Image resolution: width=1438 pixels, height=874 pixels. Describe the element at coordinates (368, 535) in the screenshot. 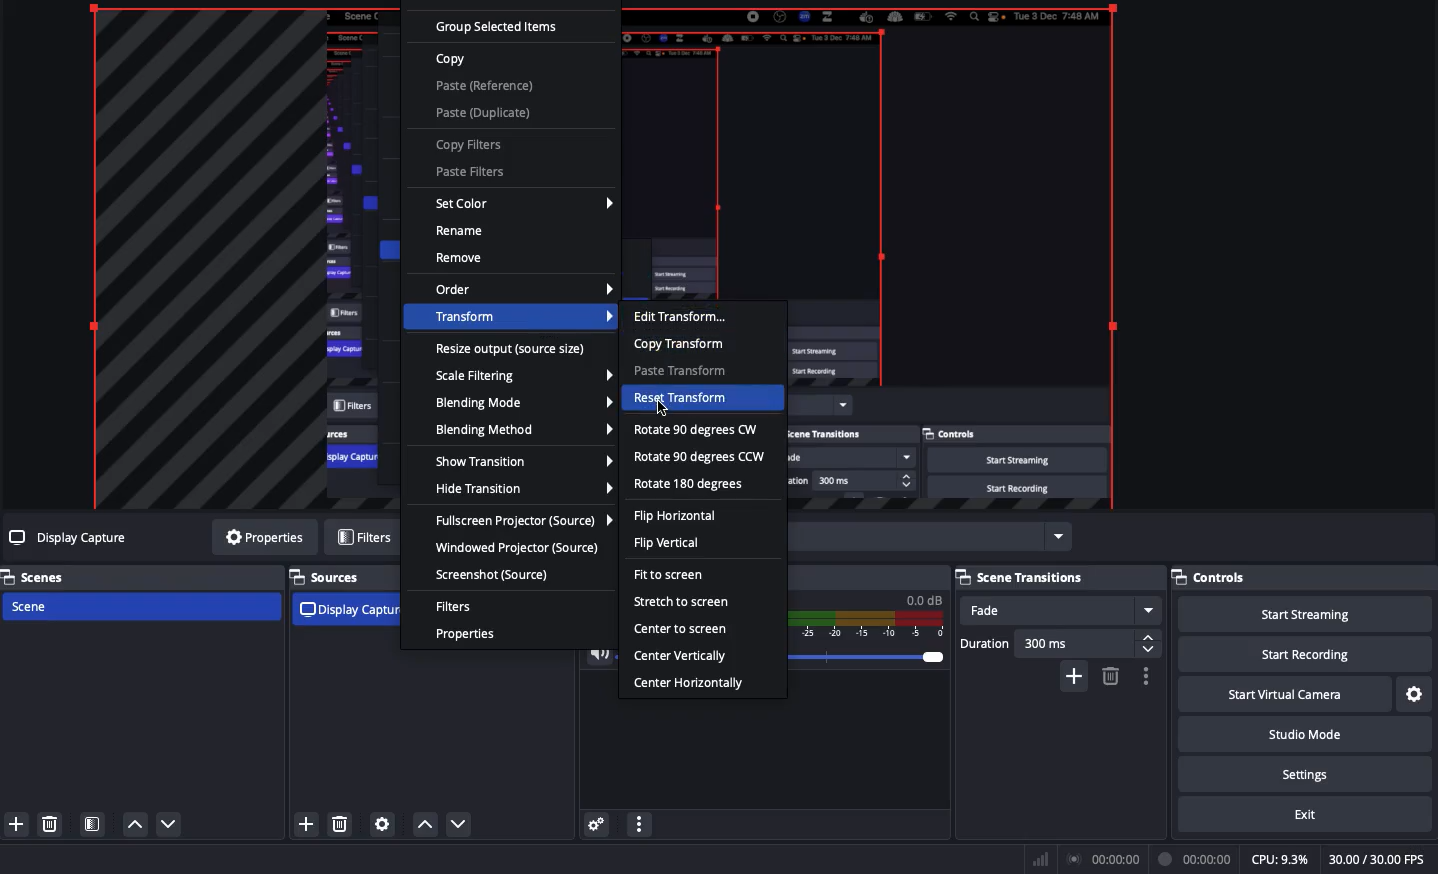

I see `Filters` at that location.